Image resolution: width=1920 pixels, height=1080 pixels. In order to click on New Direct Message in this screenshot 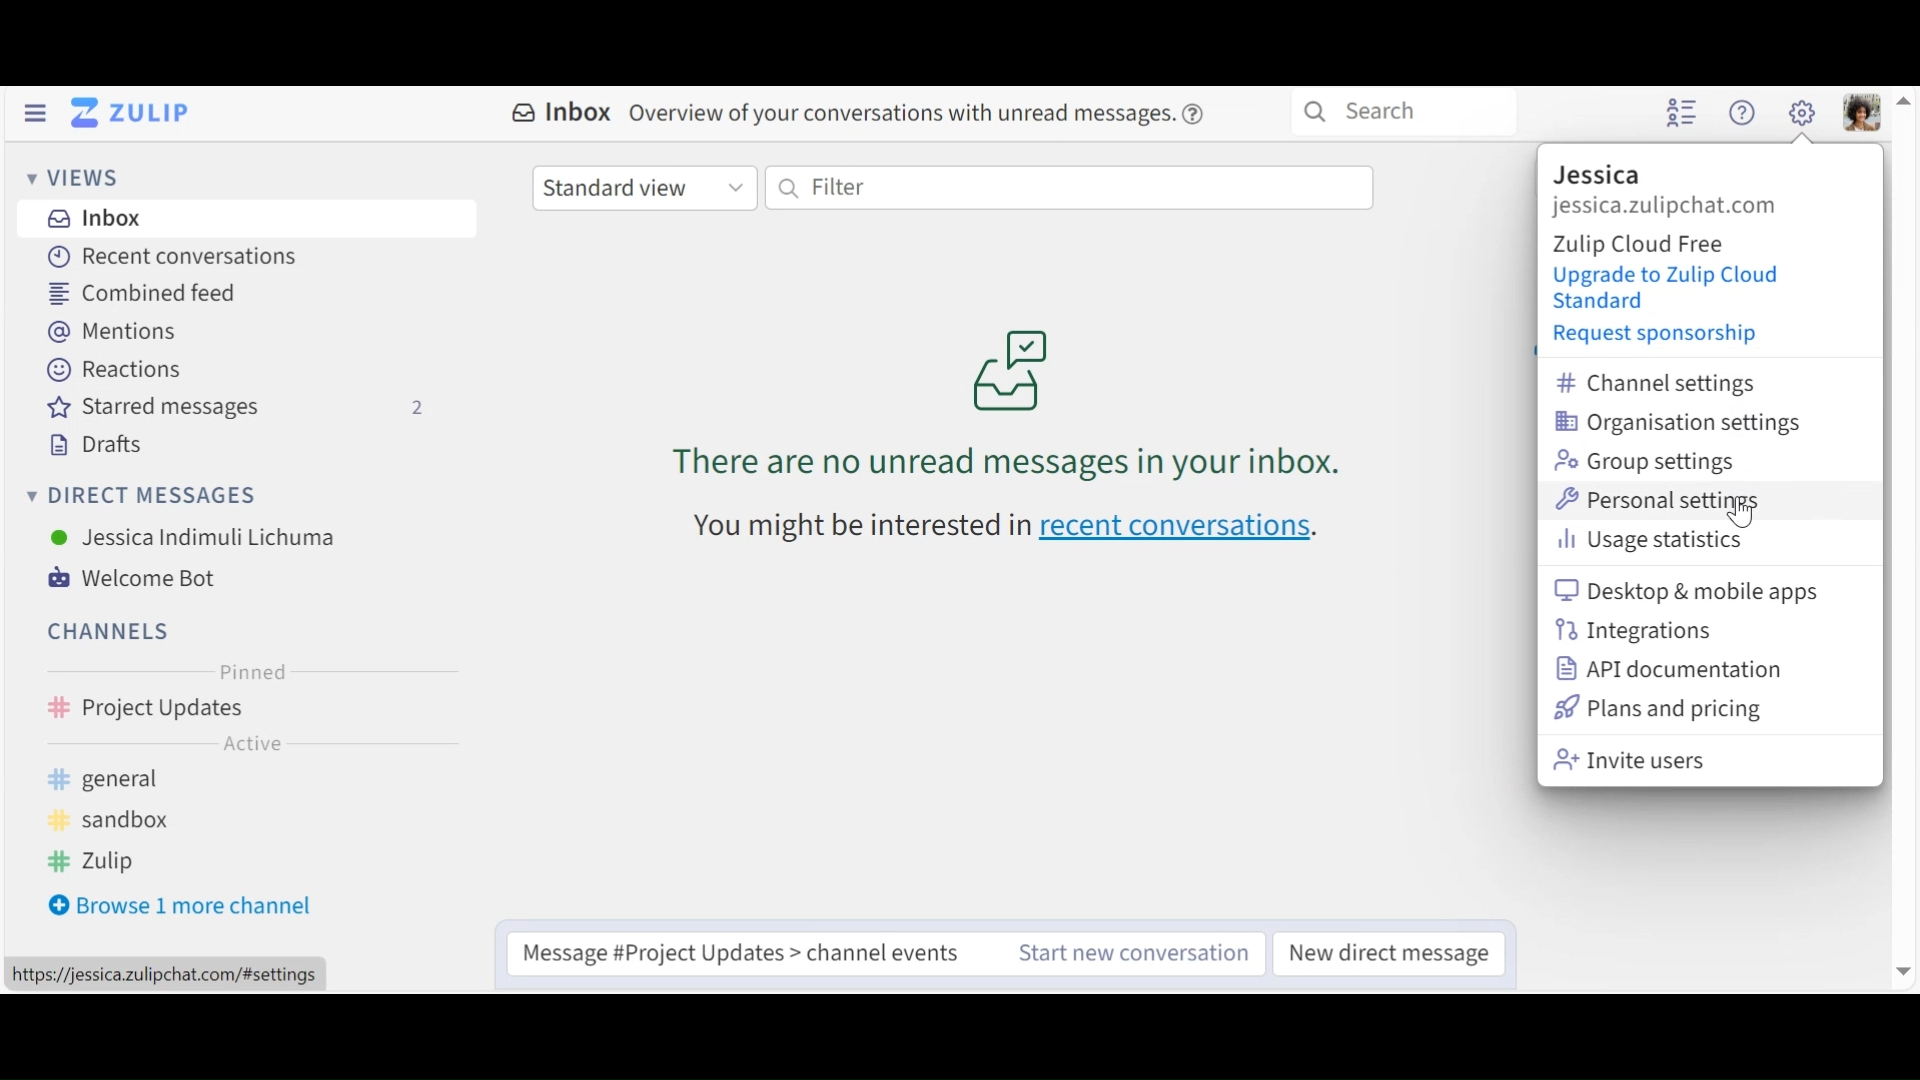, I will do `click(1391, 951)`.